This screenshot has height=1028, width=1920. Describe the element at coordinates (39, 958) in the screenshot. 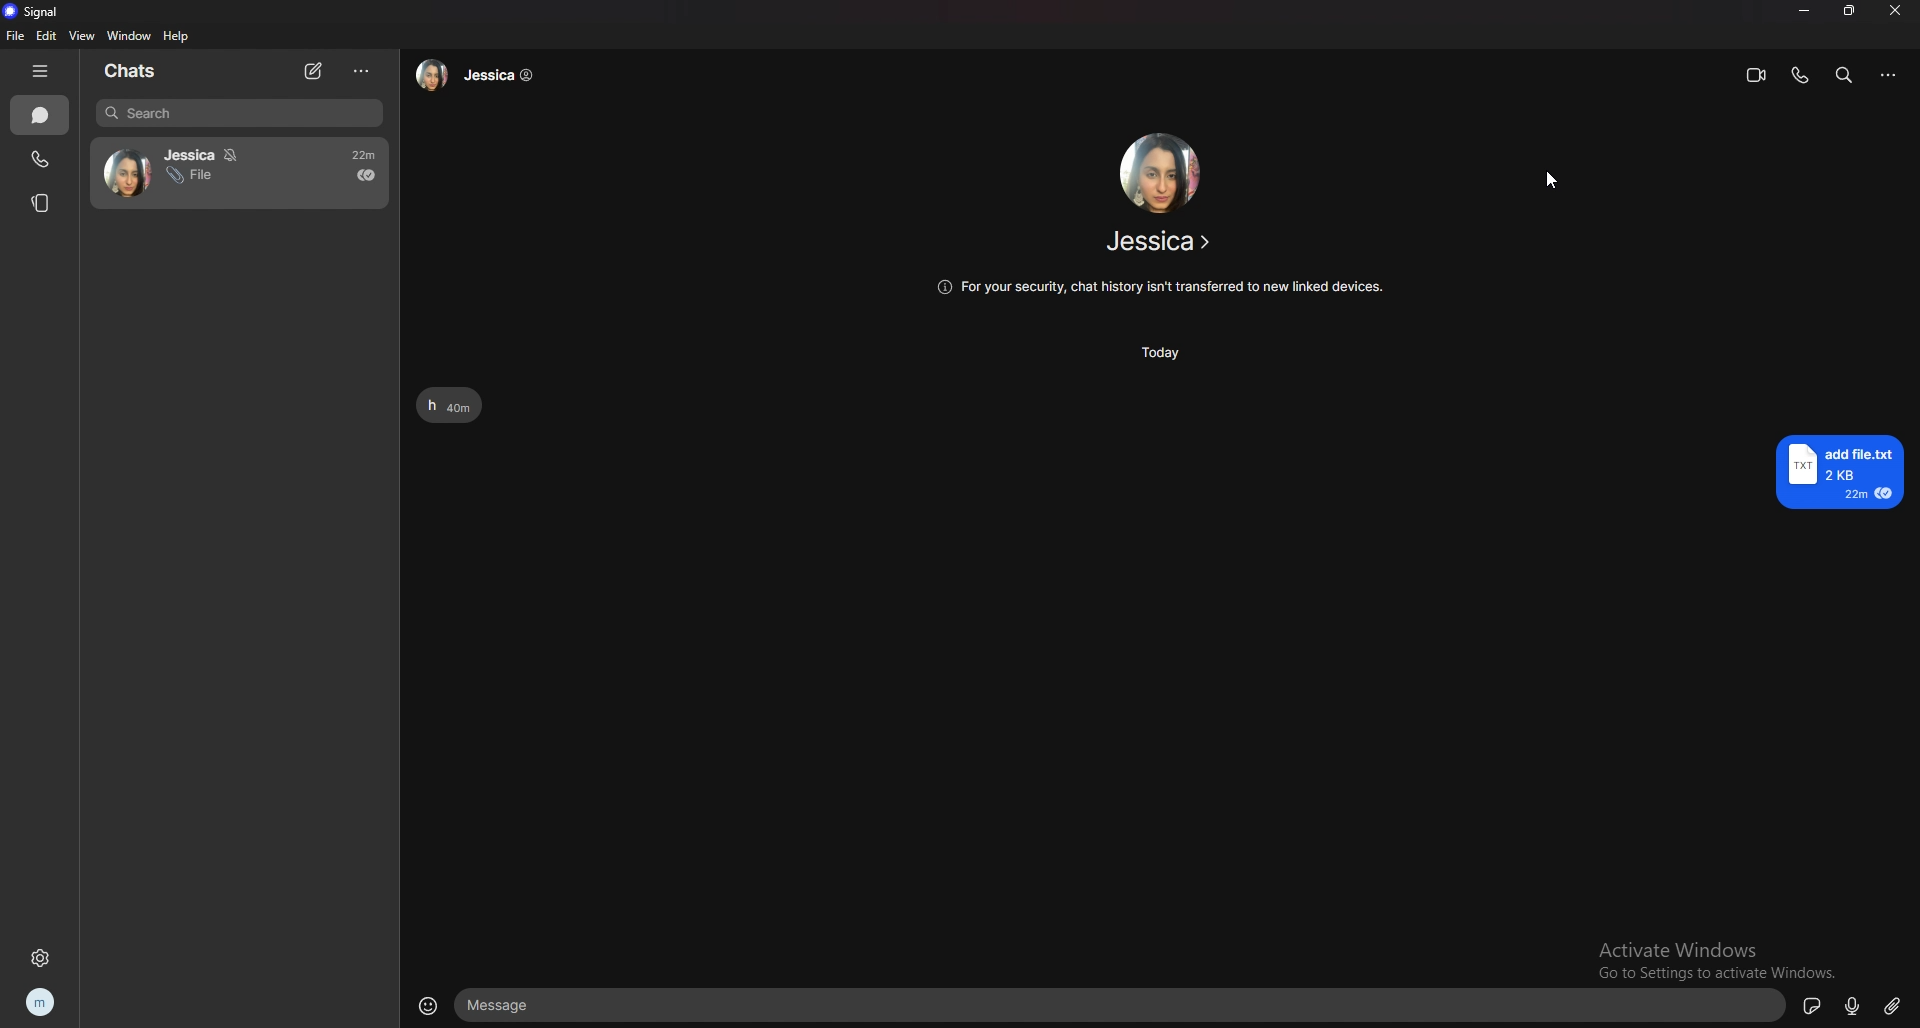

I see `settings` at that location.